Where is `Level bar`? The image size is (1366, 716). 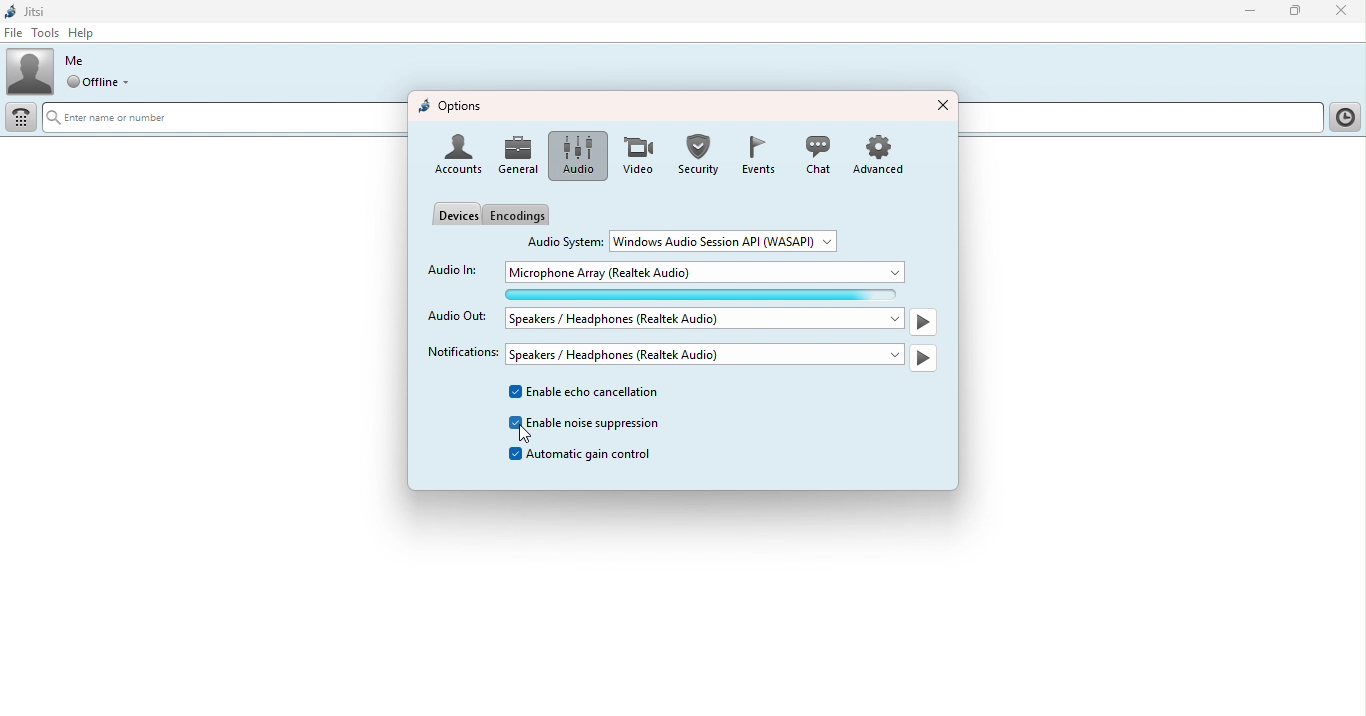
Level bar is located at coordinates (710, 294).